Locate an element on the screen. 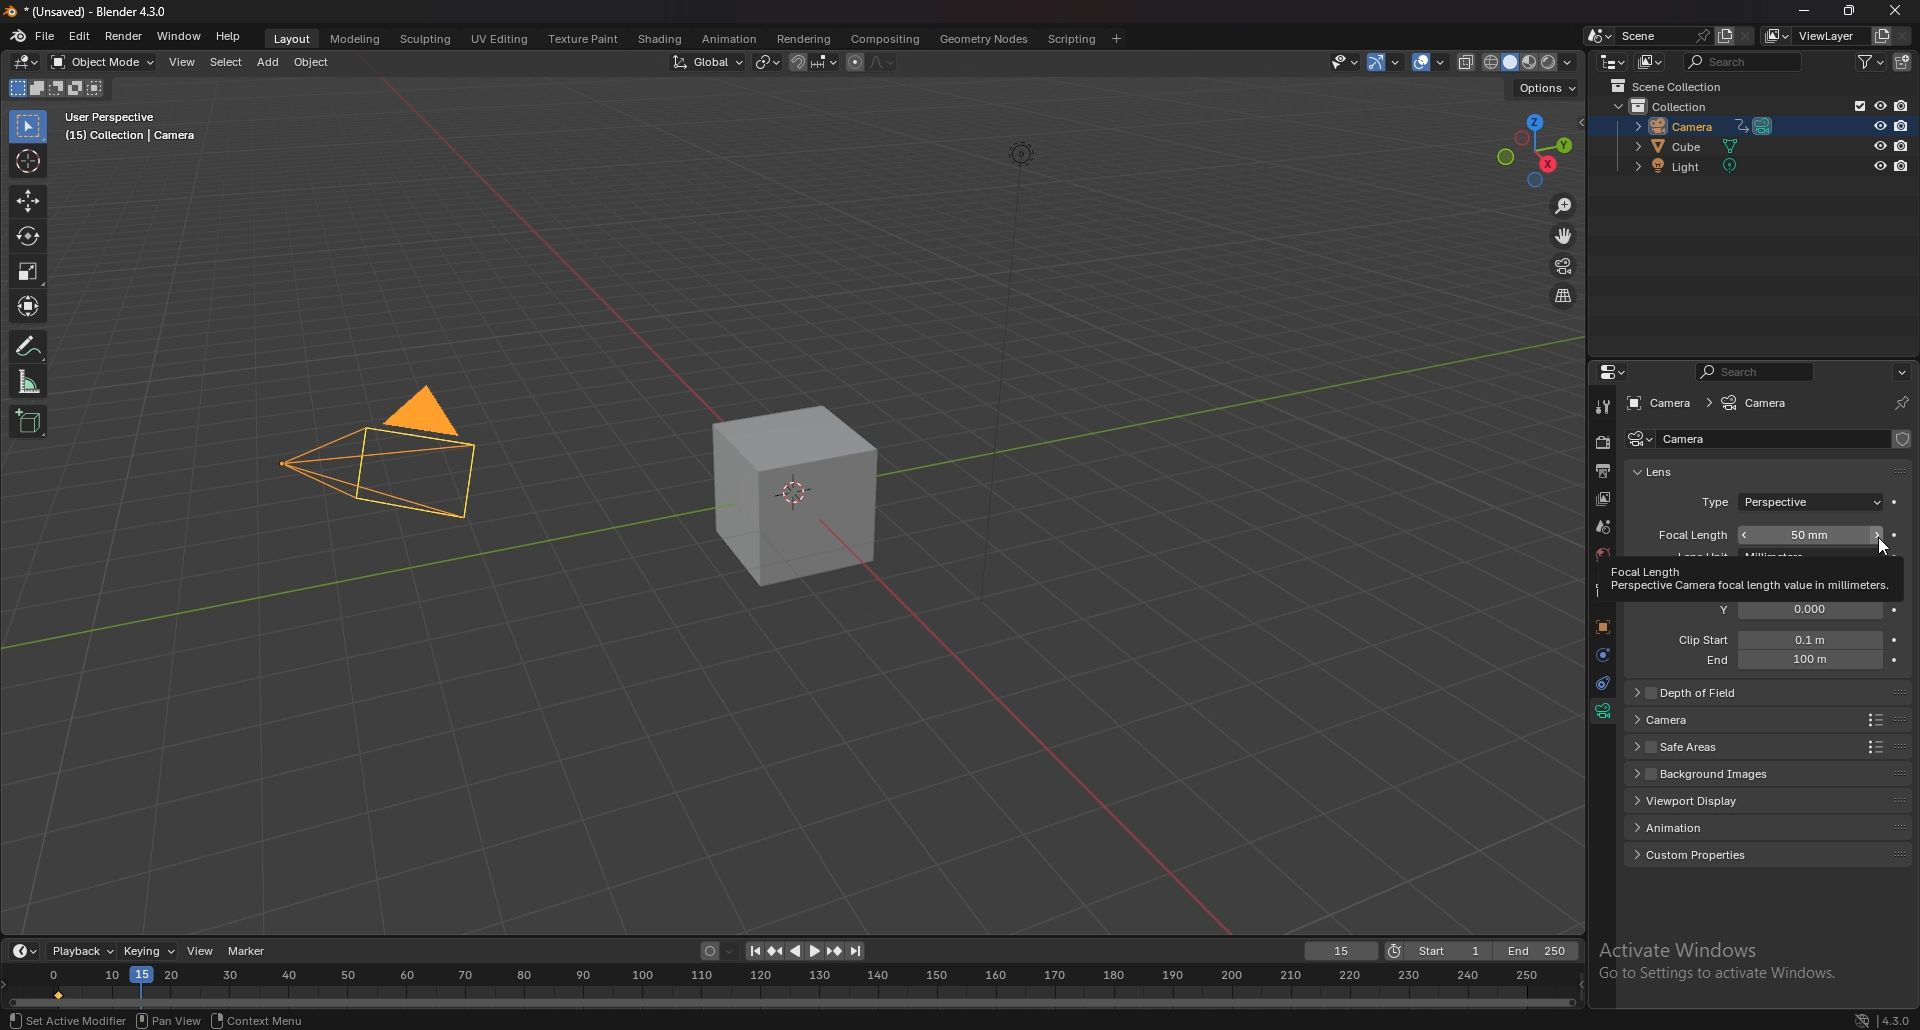 The width and height of the screenshot is (1920, 1030). output is located at coordinates (1604, 470).